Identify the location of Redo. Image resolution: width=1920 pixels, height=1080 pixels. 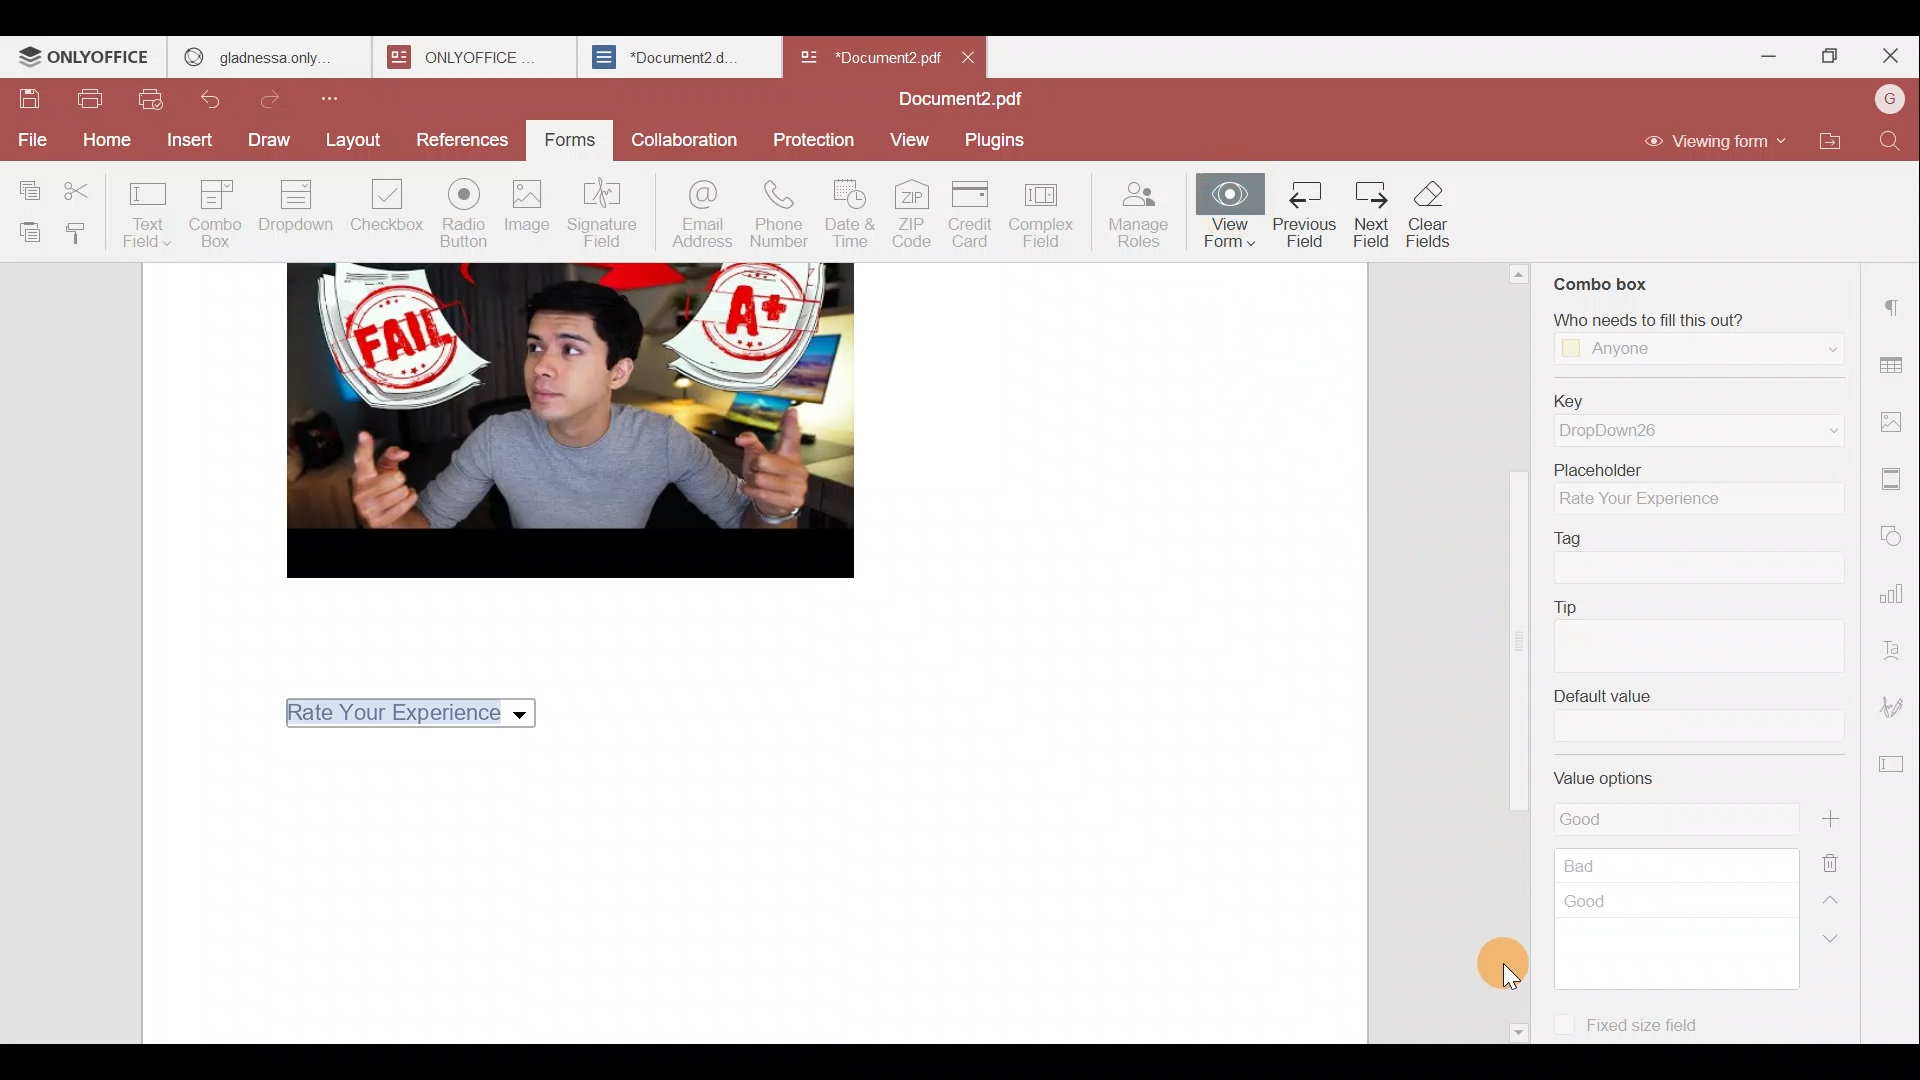
(280, 100).